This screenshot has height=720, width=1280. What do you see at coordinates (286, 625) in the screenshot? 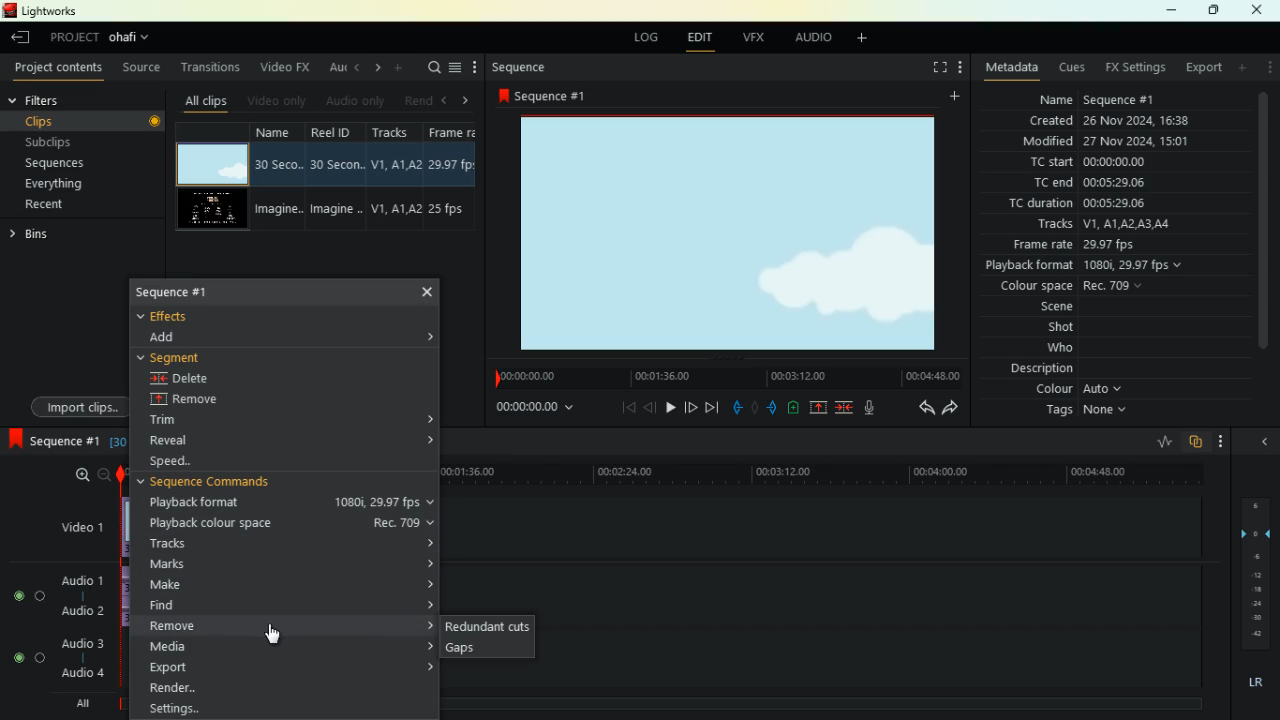
I see `remove` at bounding box center [286, 625].